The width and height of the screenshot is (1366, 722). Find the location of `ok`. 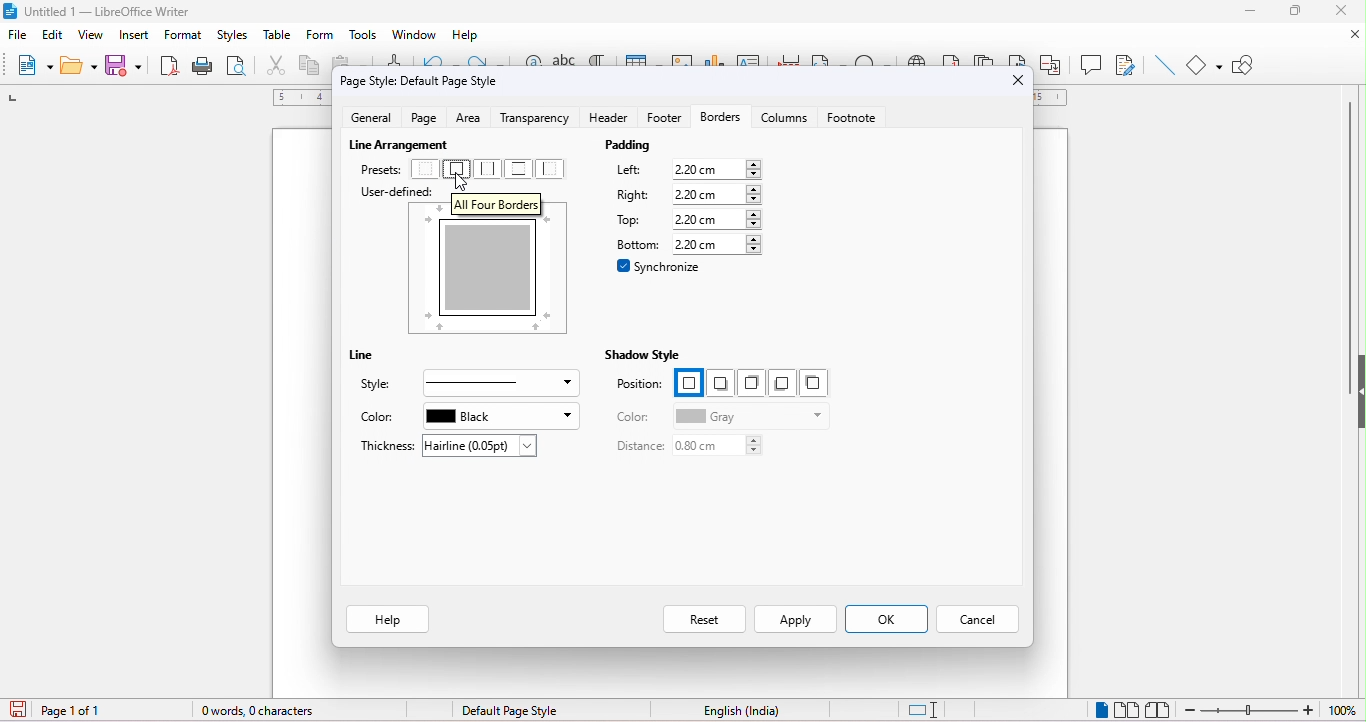

ok is located at coordinates (889, 620).